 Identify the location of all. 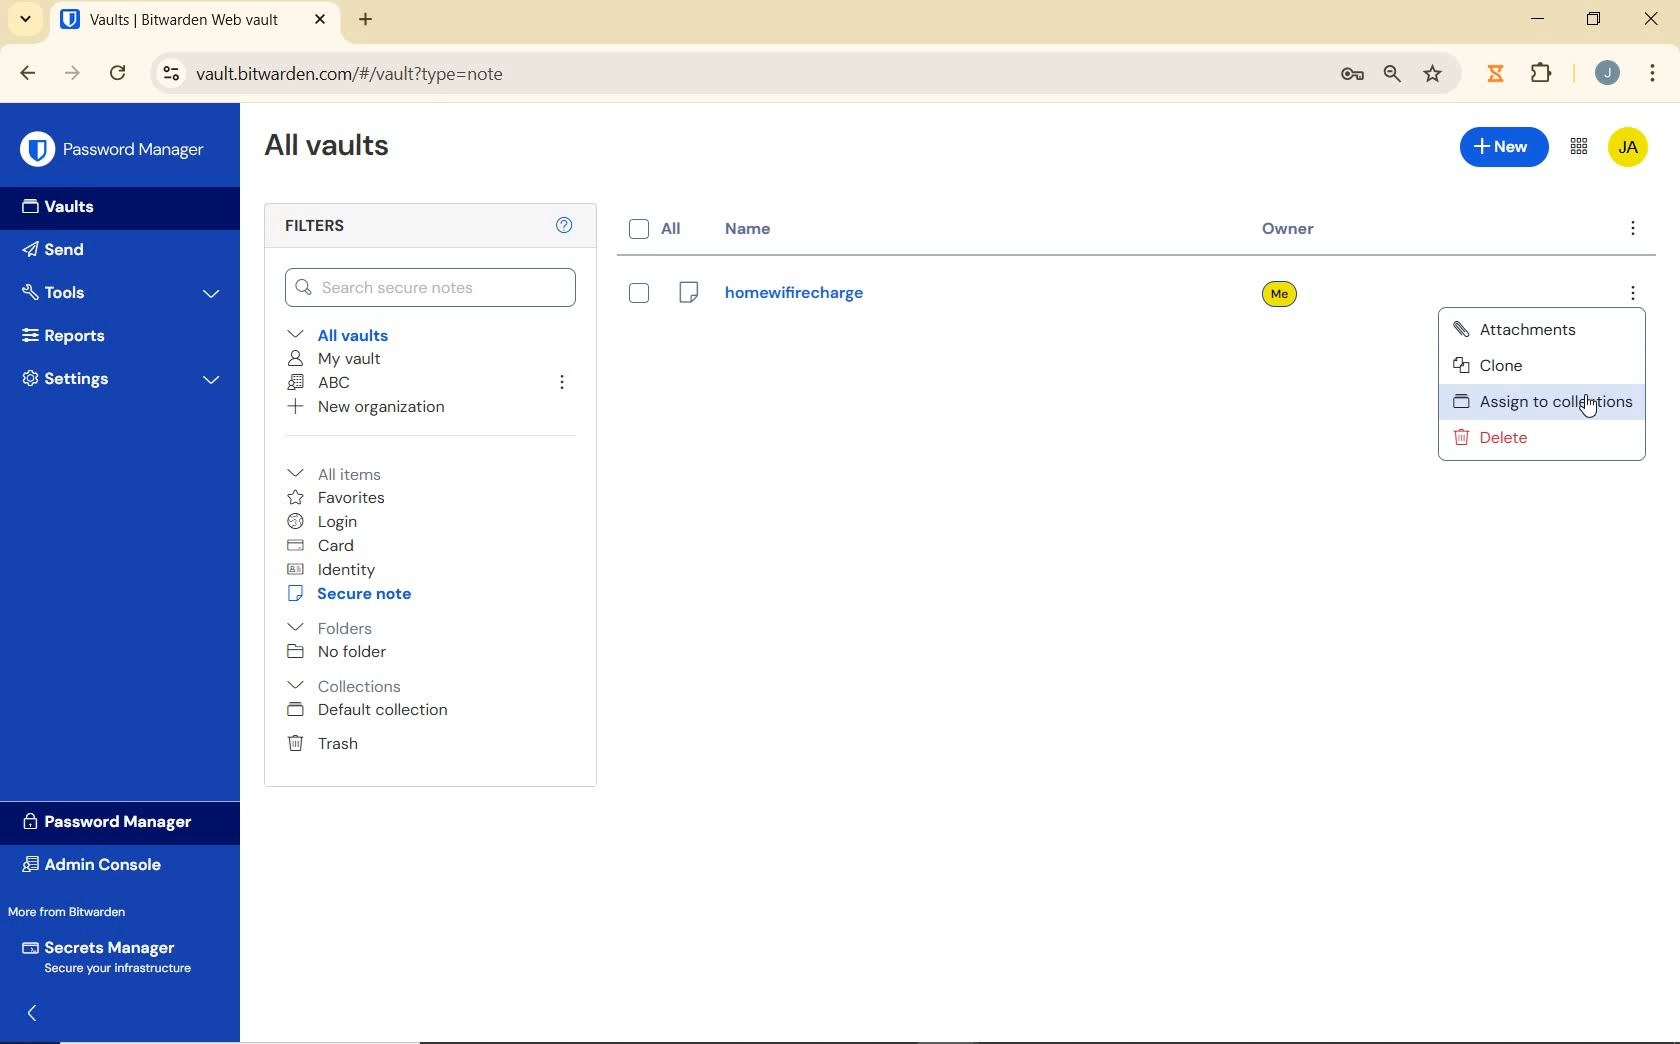
(660, 230).